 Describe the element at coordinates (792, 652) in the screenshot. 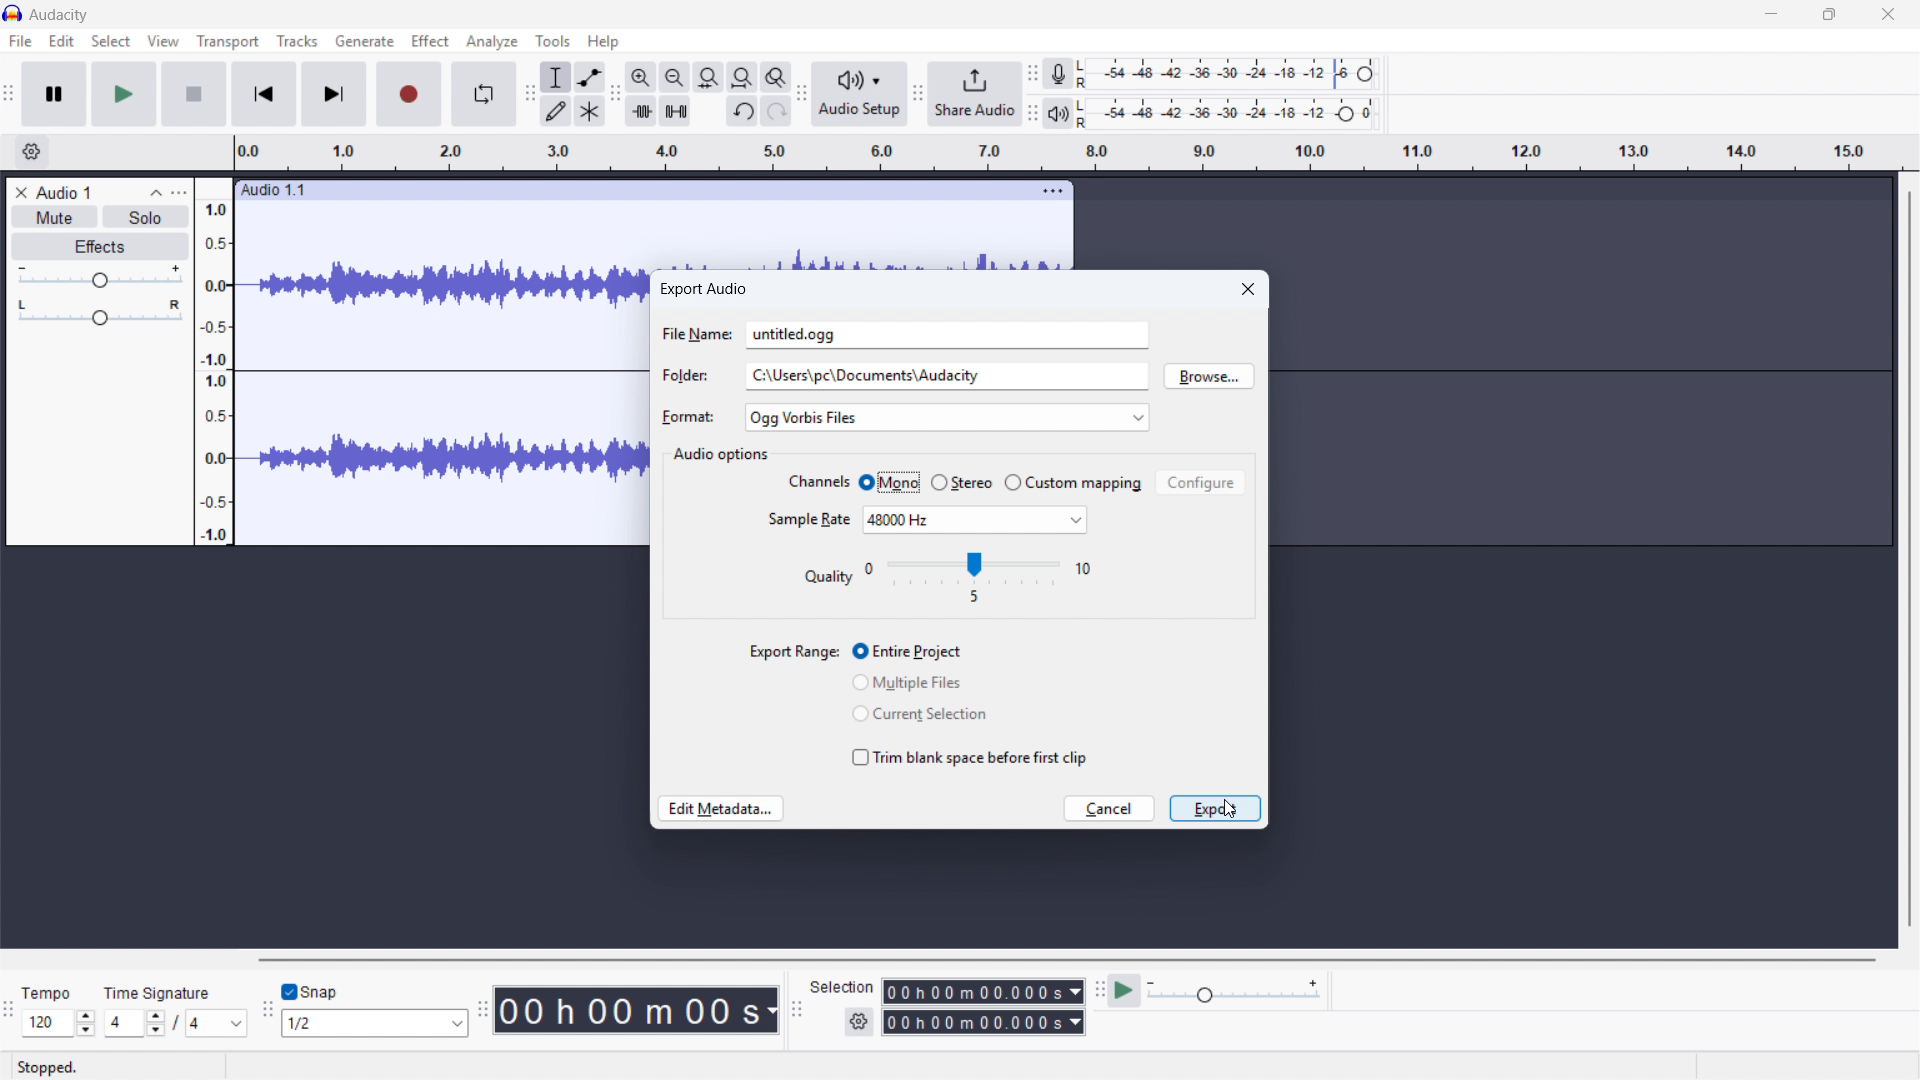

I see `export range` at that location.